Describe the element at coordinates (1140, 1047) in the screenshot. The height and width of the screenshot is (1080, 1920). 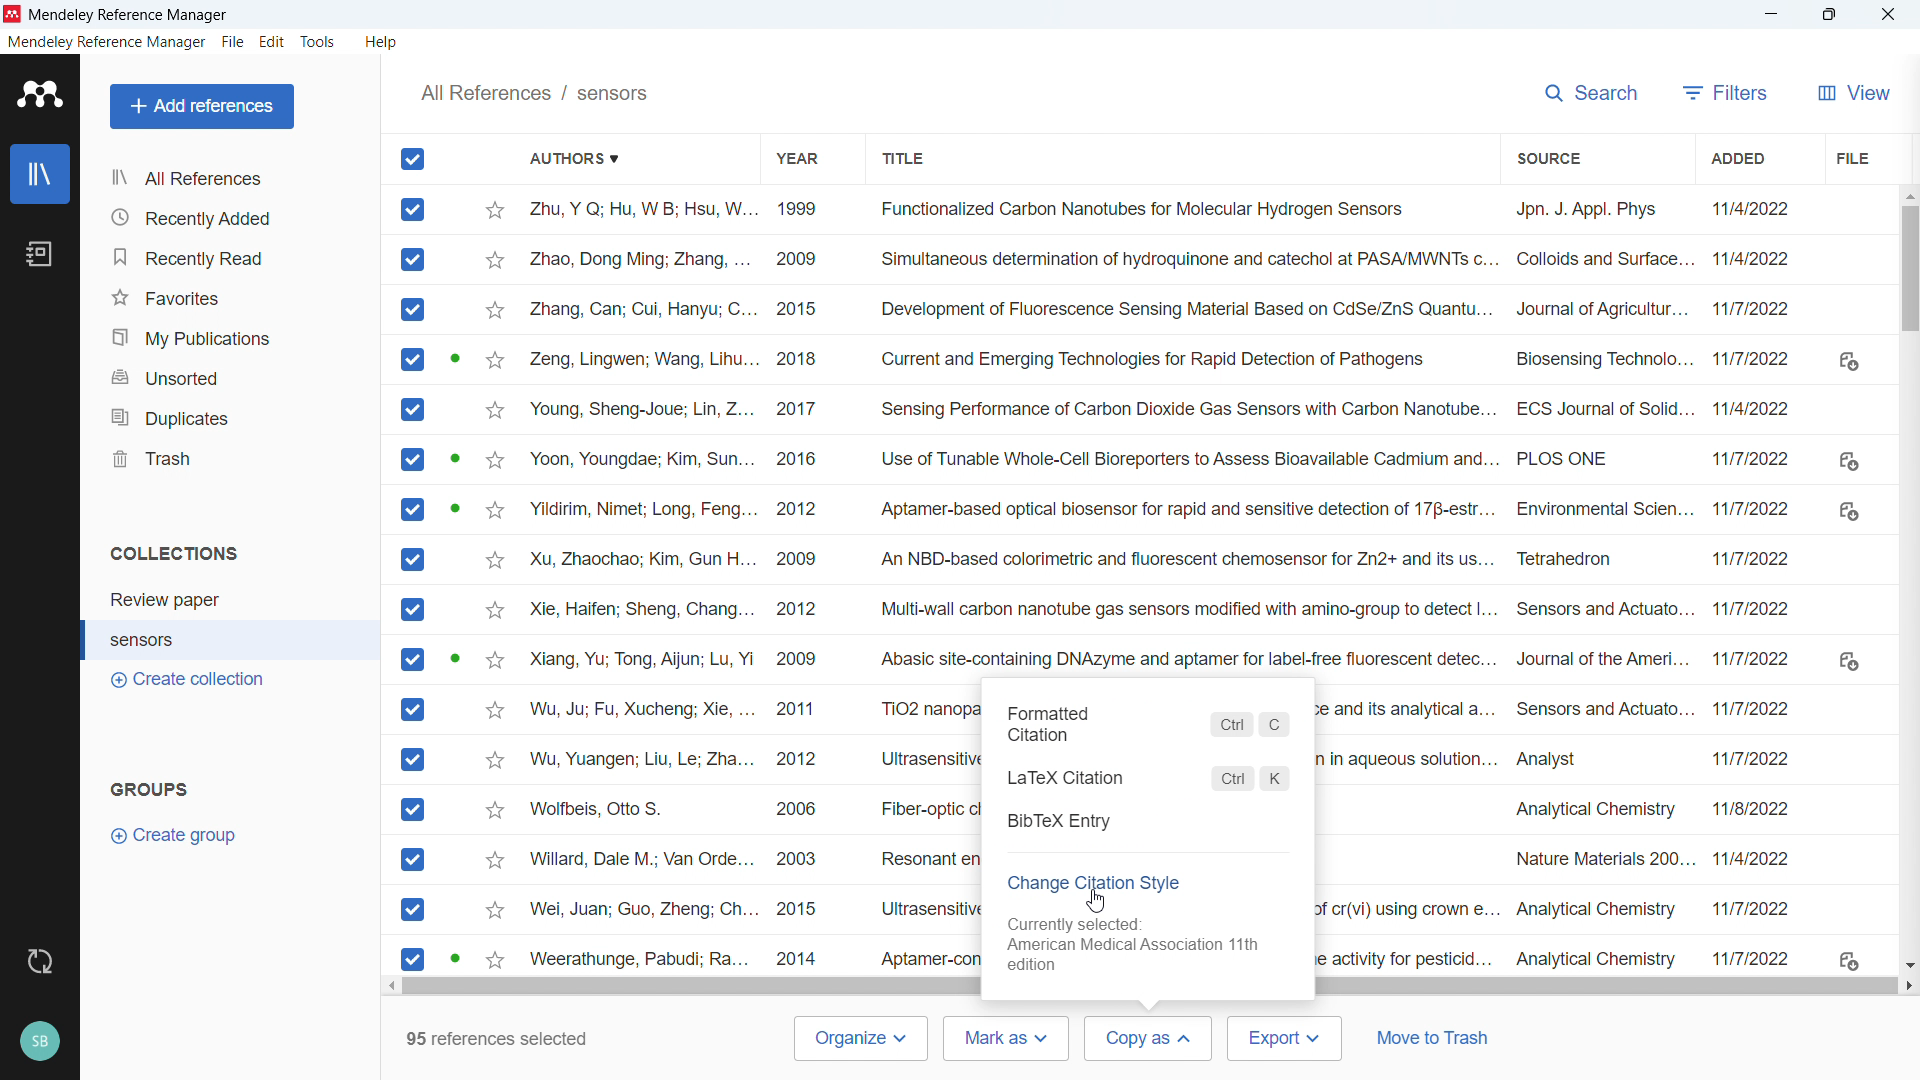
I see `Cursor` at that location.